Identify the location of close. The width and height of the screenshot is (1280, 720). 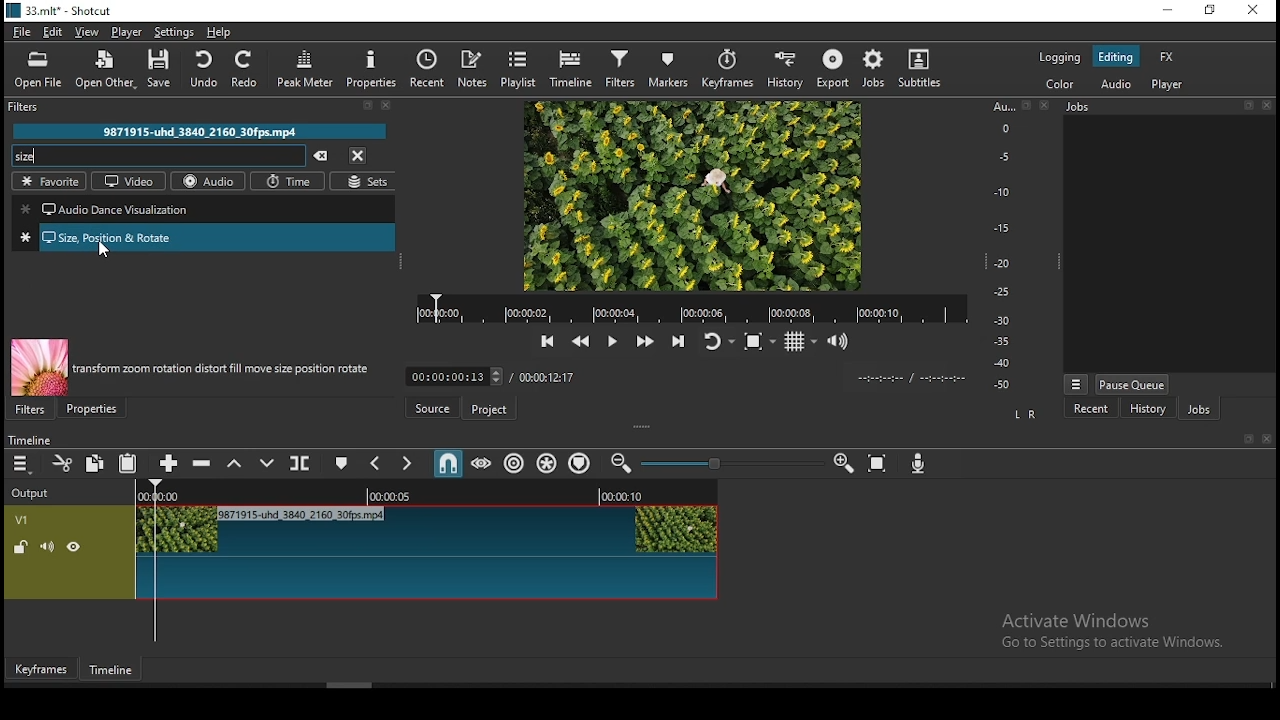
(387, 105).